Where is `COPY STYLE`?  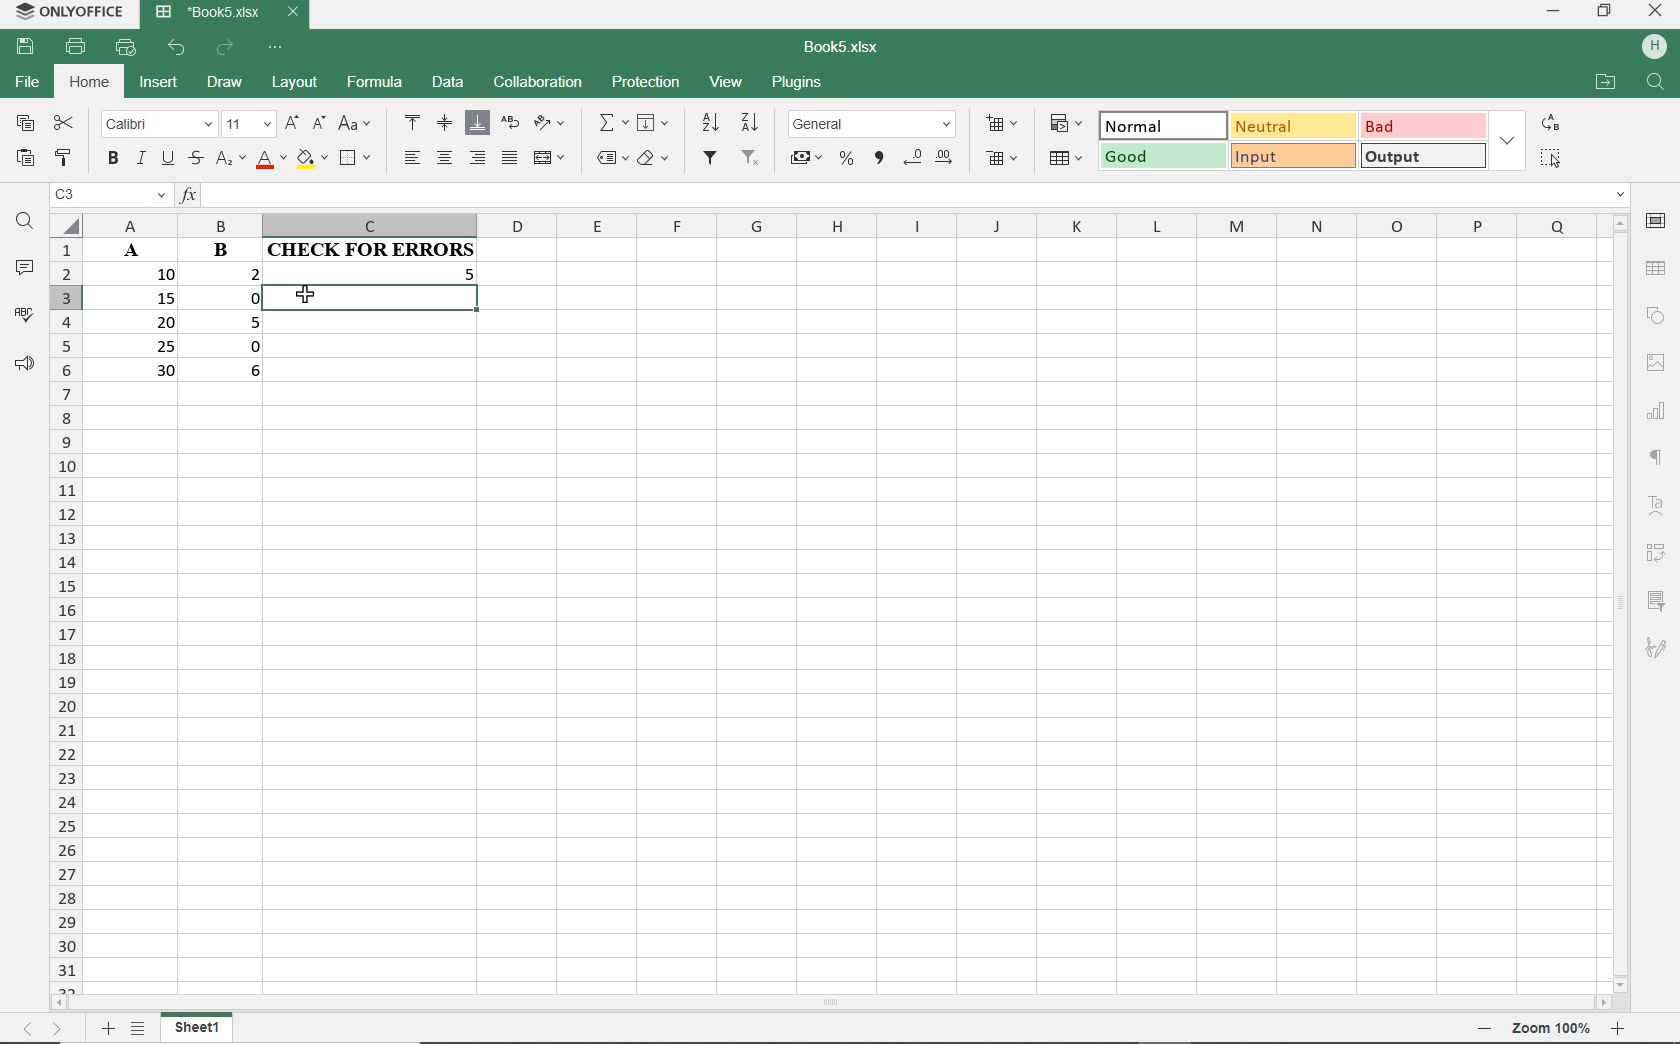 COPY STYLE is located at coordinates (65, 158).